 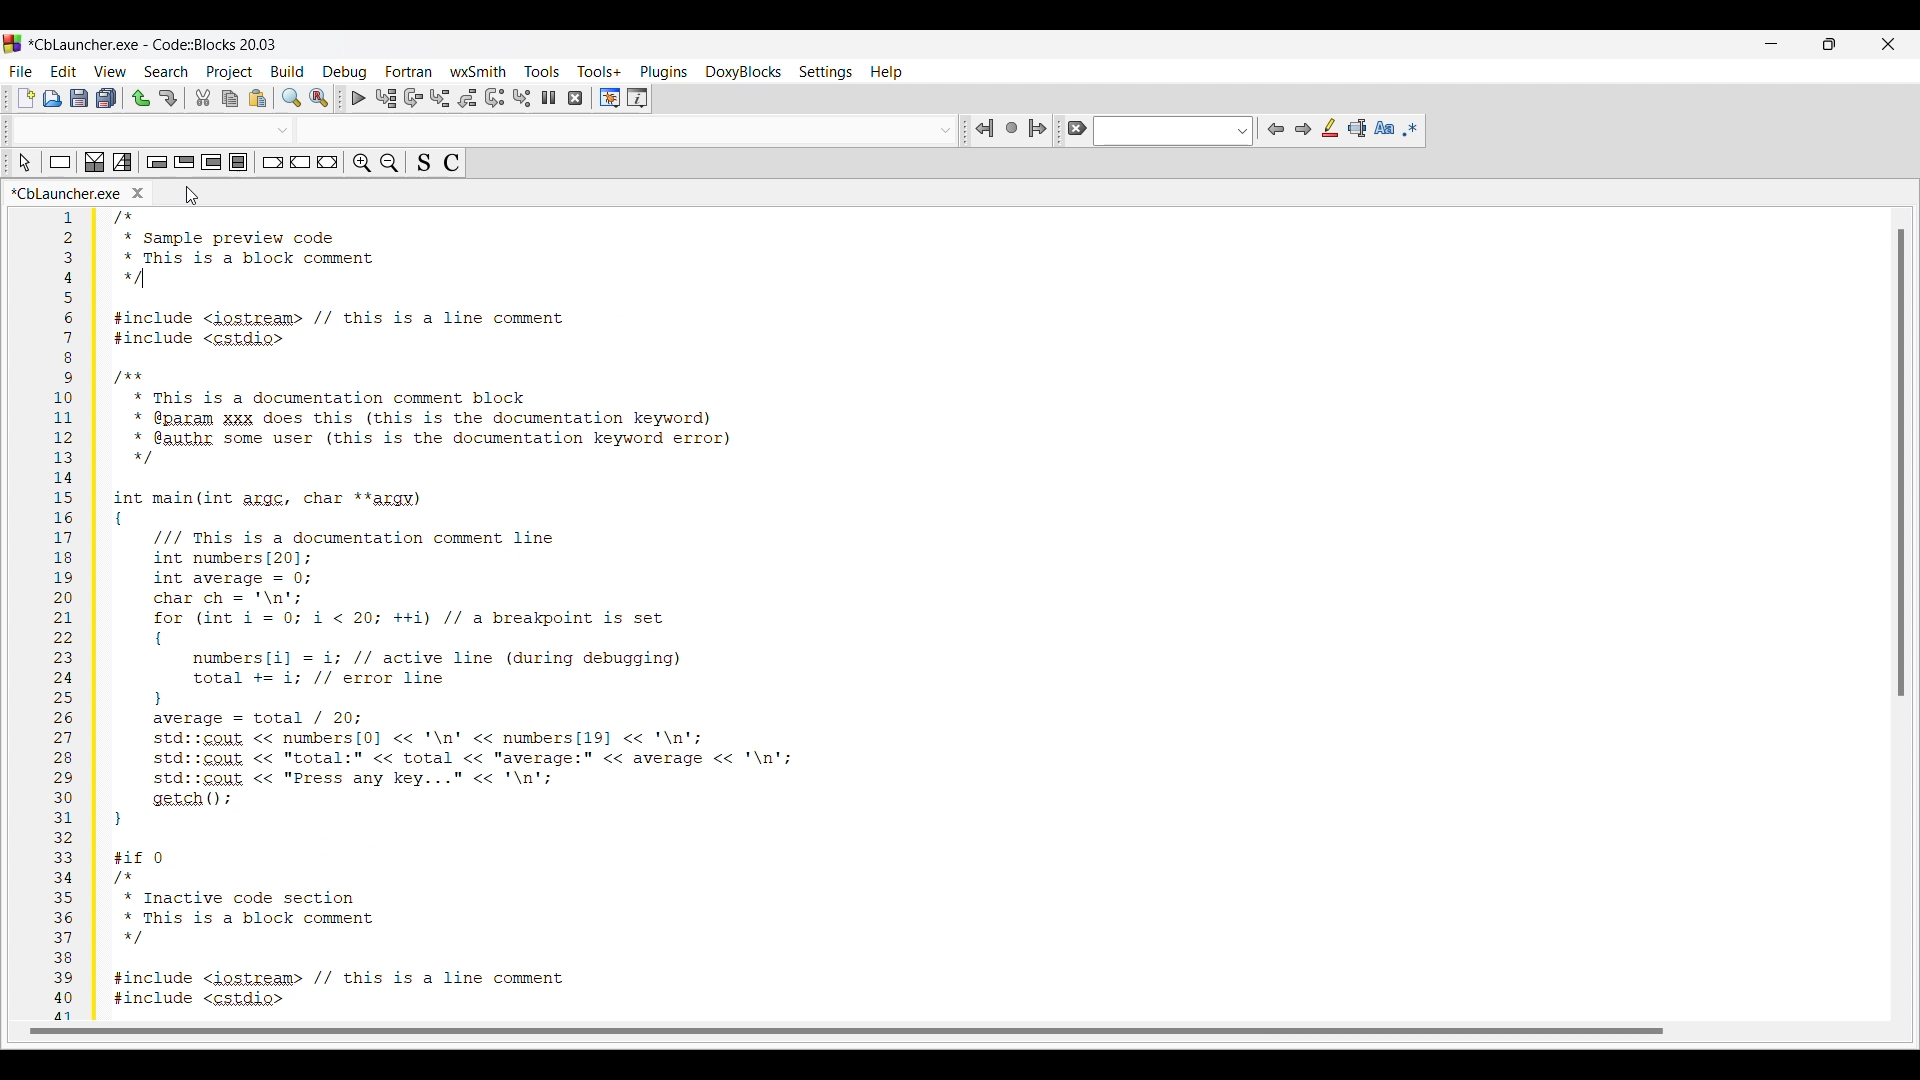 I want to click on Plugins menu, so click(x=663, y=72).